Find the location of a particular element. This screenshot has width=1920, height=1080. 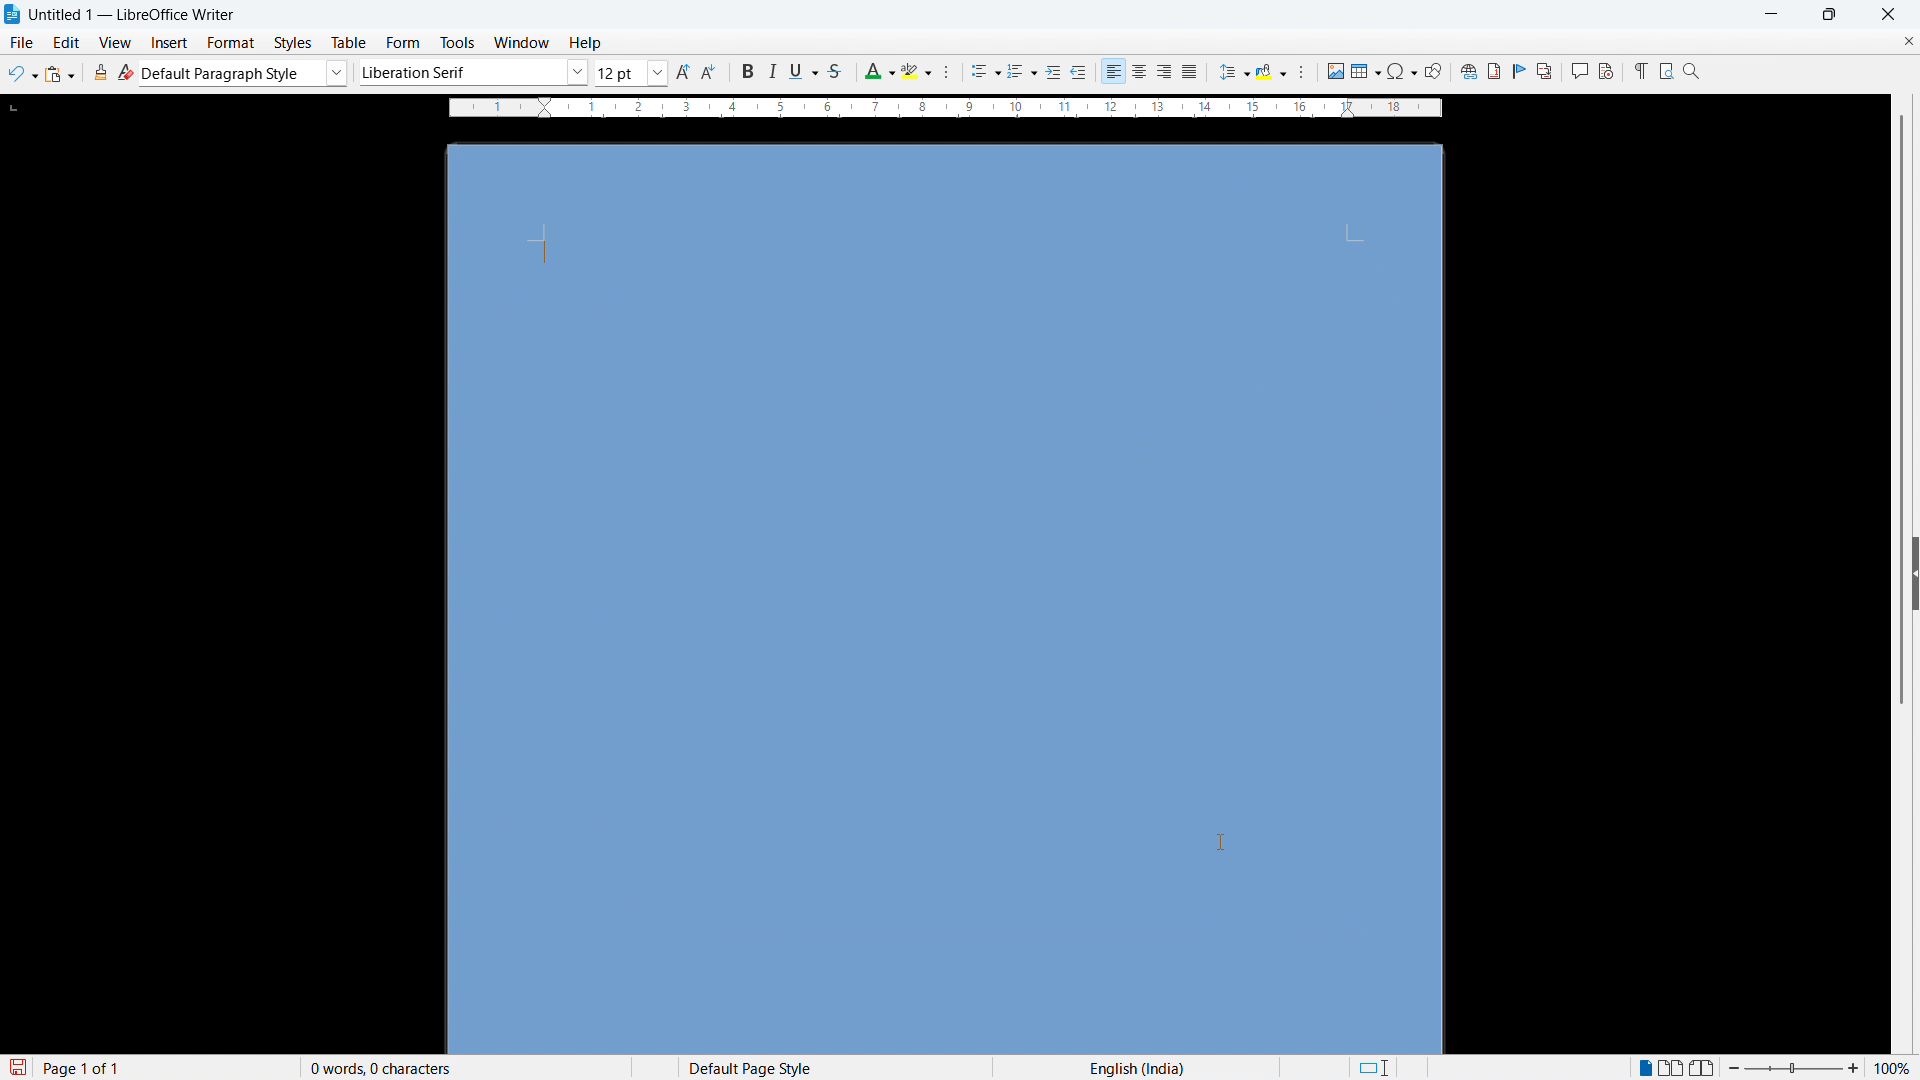

Tools  is located at coordinates (456, 43).